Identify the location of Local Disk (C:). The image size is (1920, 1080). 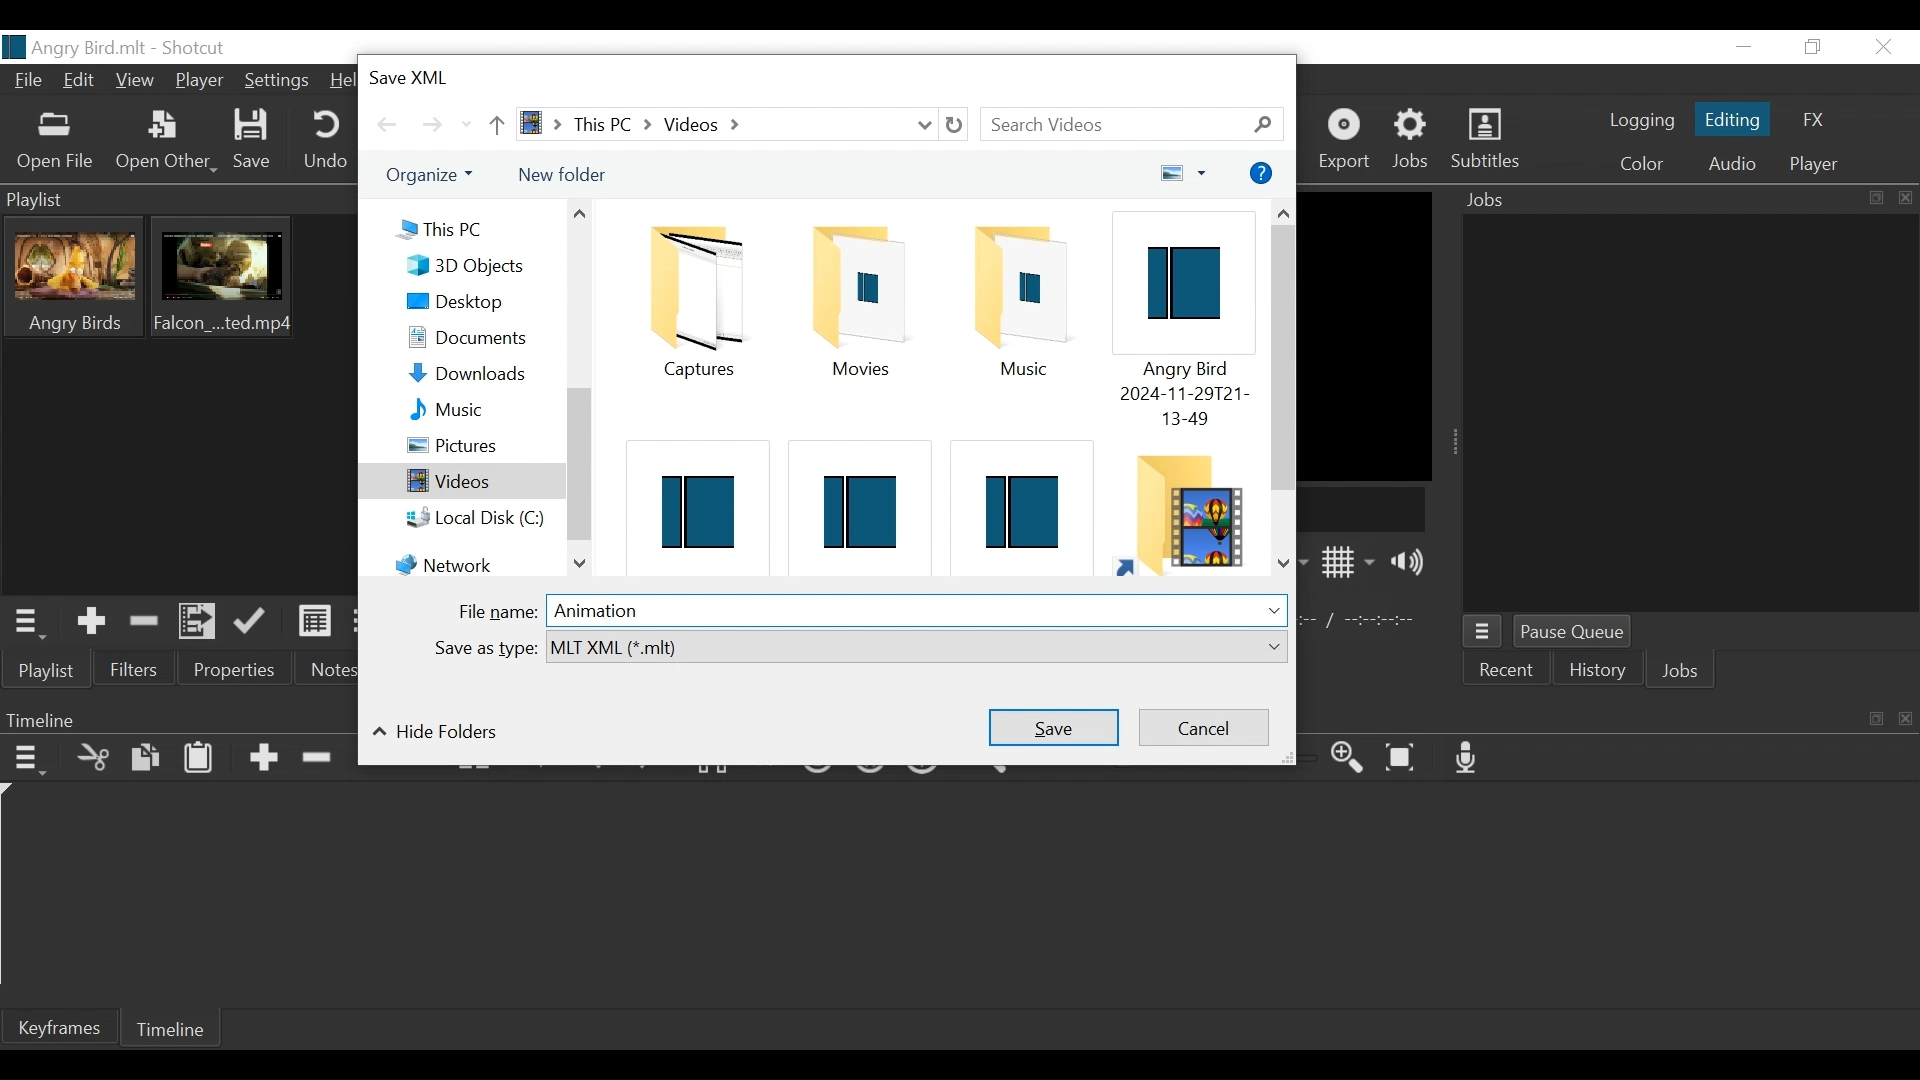
(482, 519).